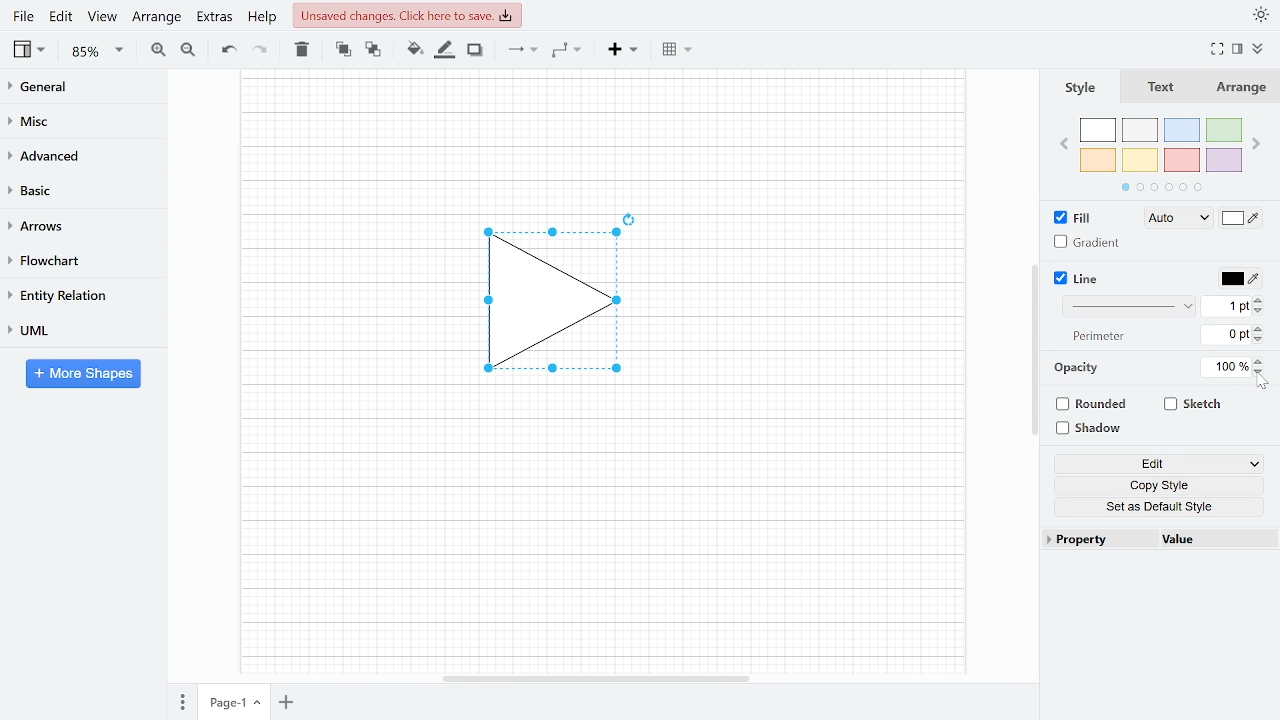 Image resolution: width=1280 pixels, height=720 pixels. Describe the element at coordinates (1260, 360) in the screenshot. I see `Increase Opacity` at that location.